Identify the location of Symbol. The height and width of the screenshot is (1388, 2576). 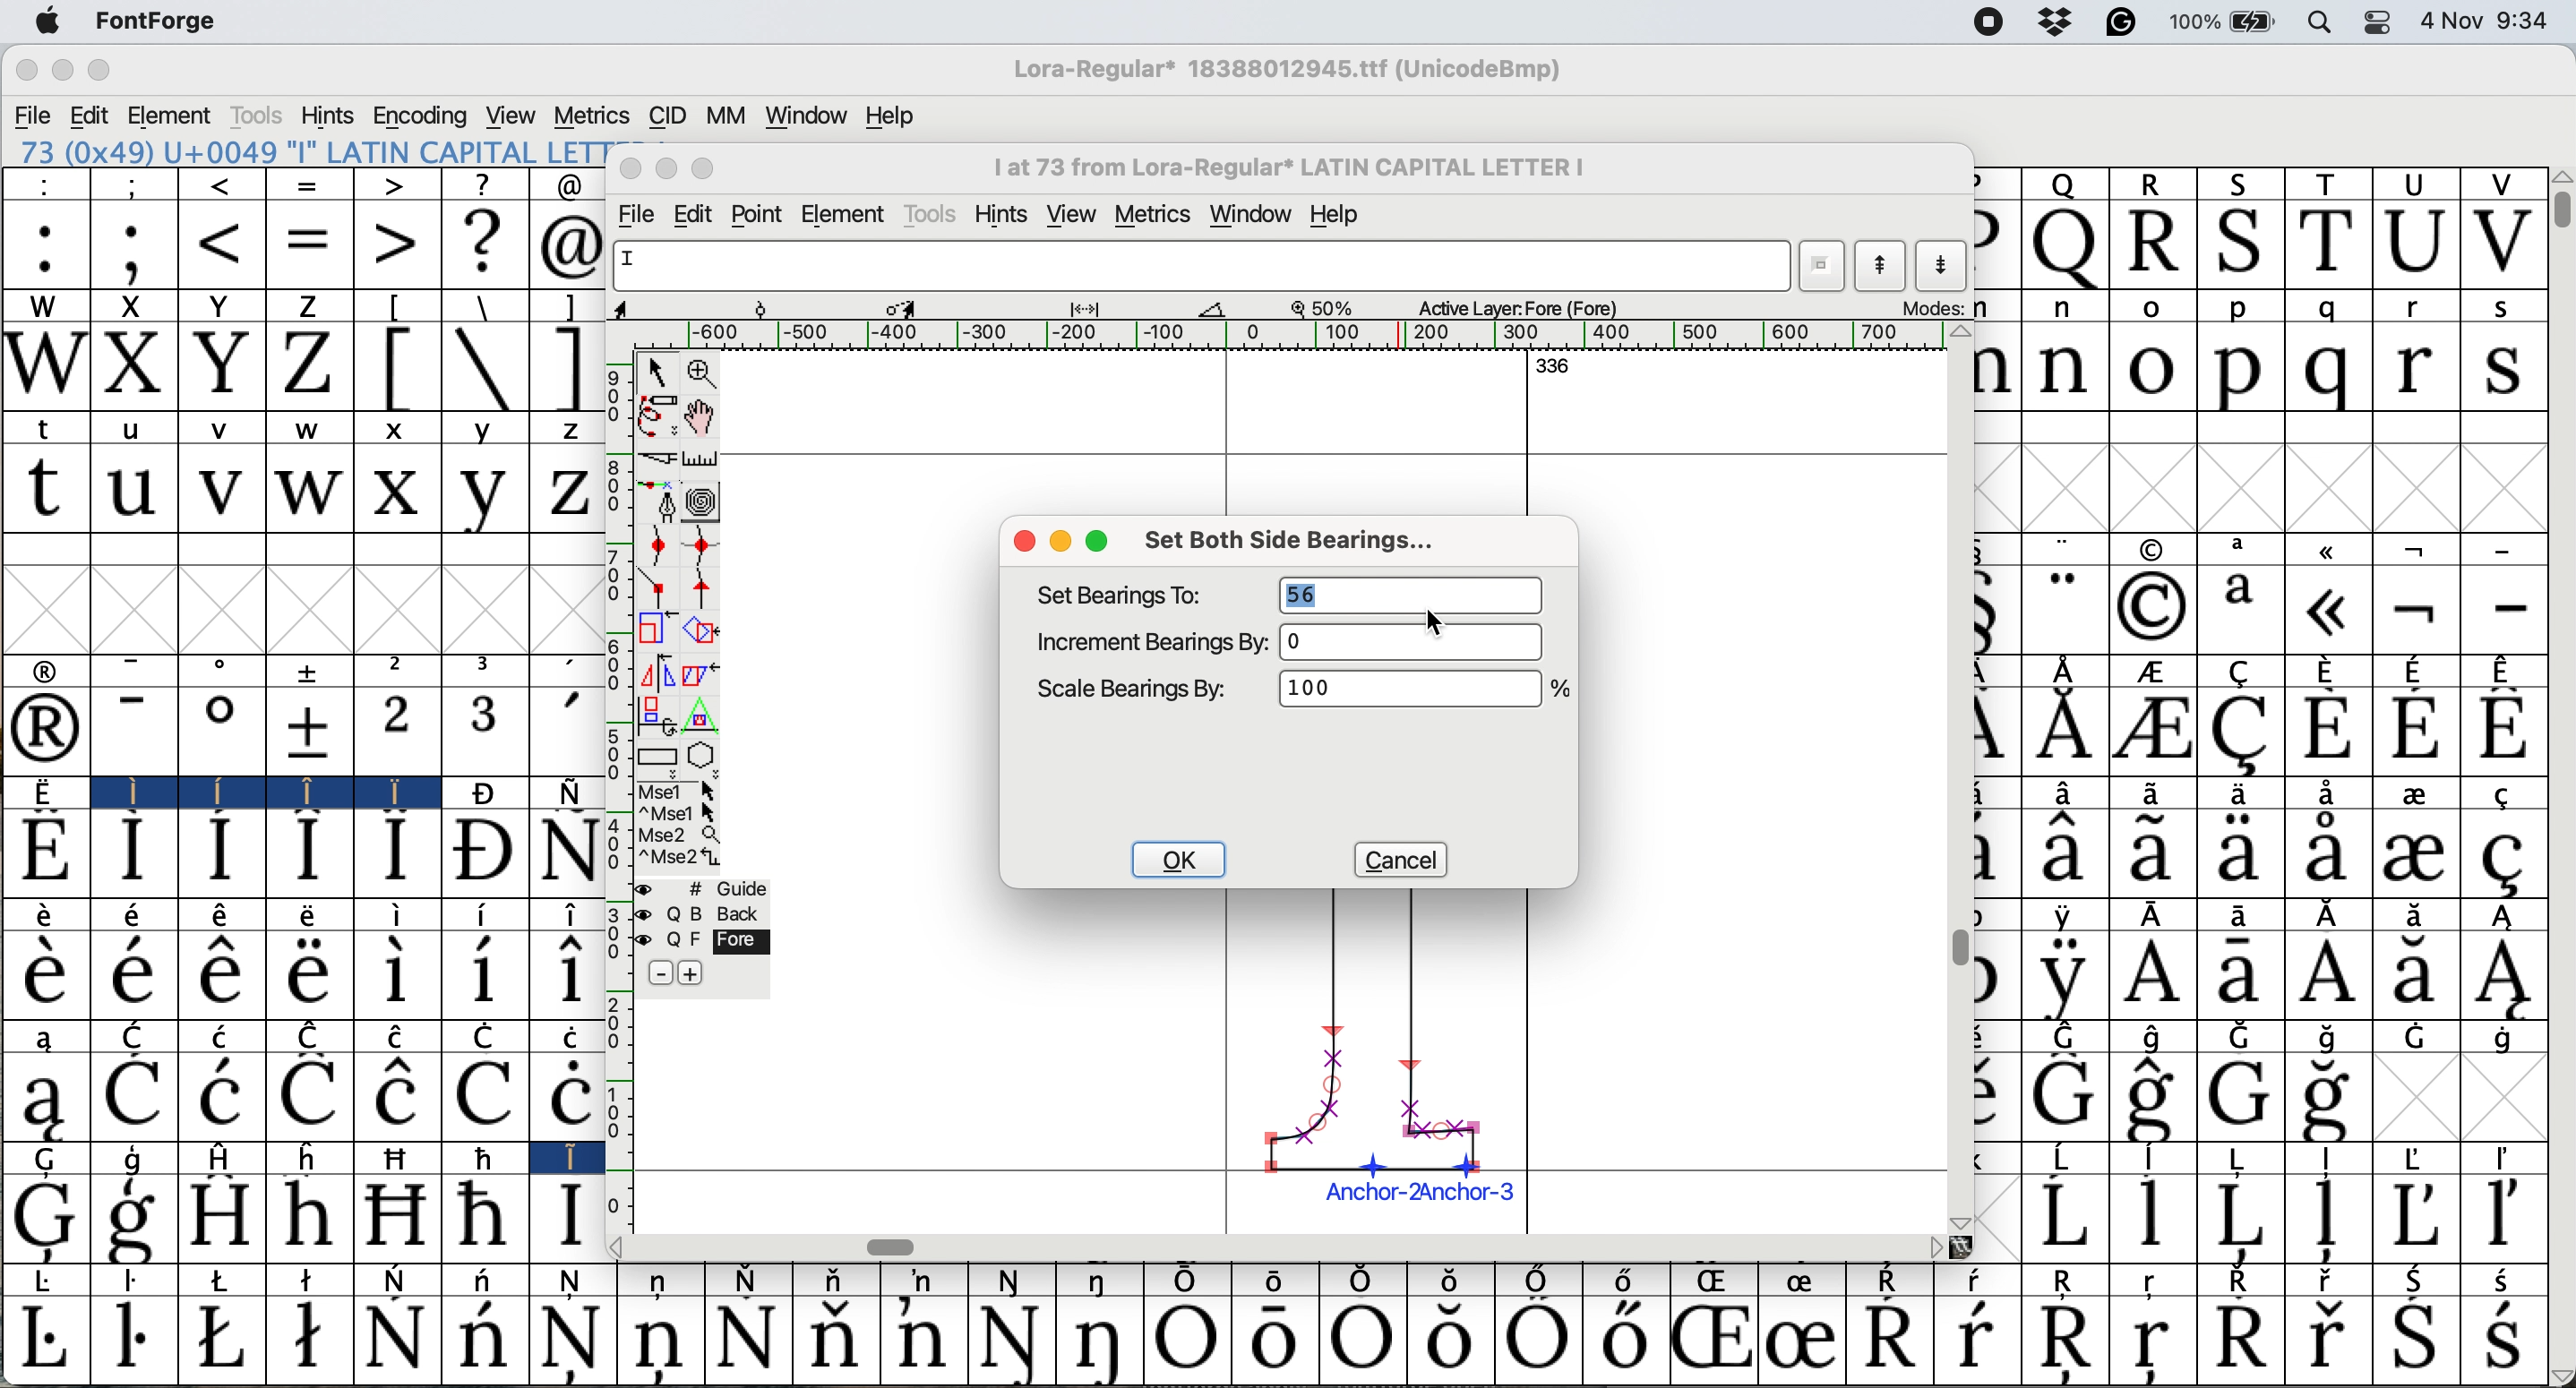
(2155, 853).